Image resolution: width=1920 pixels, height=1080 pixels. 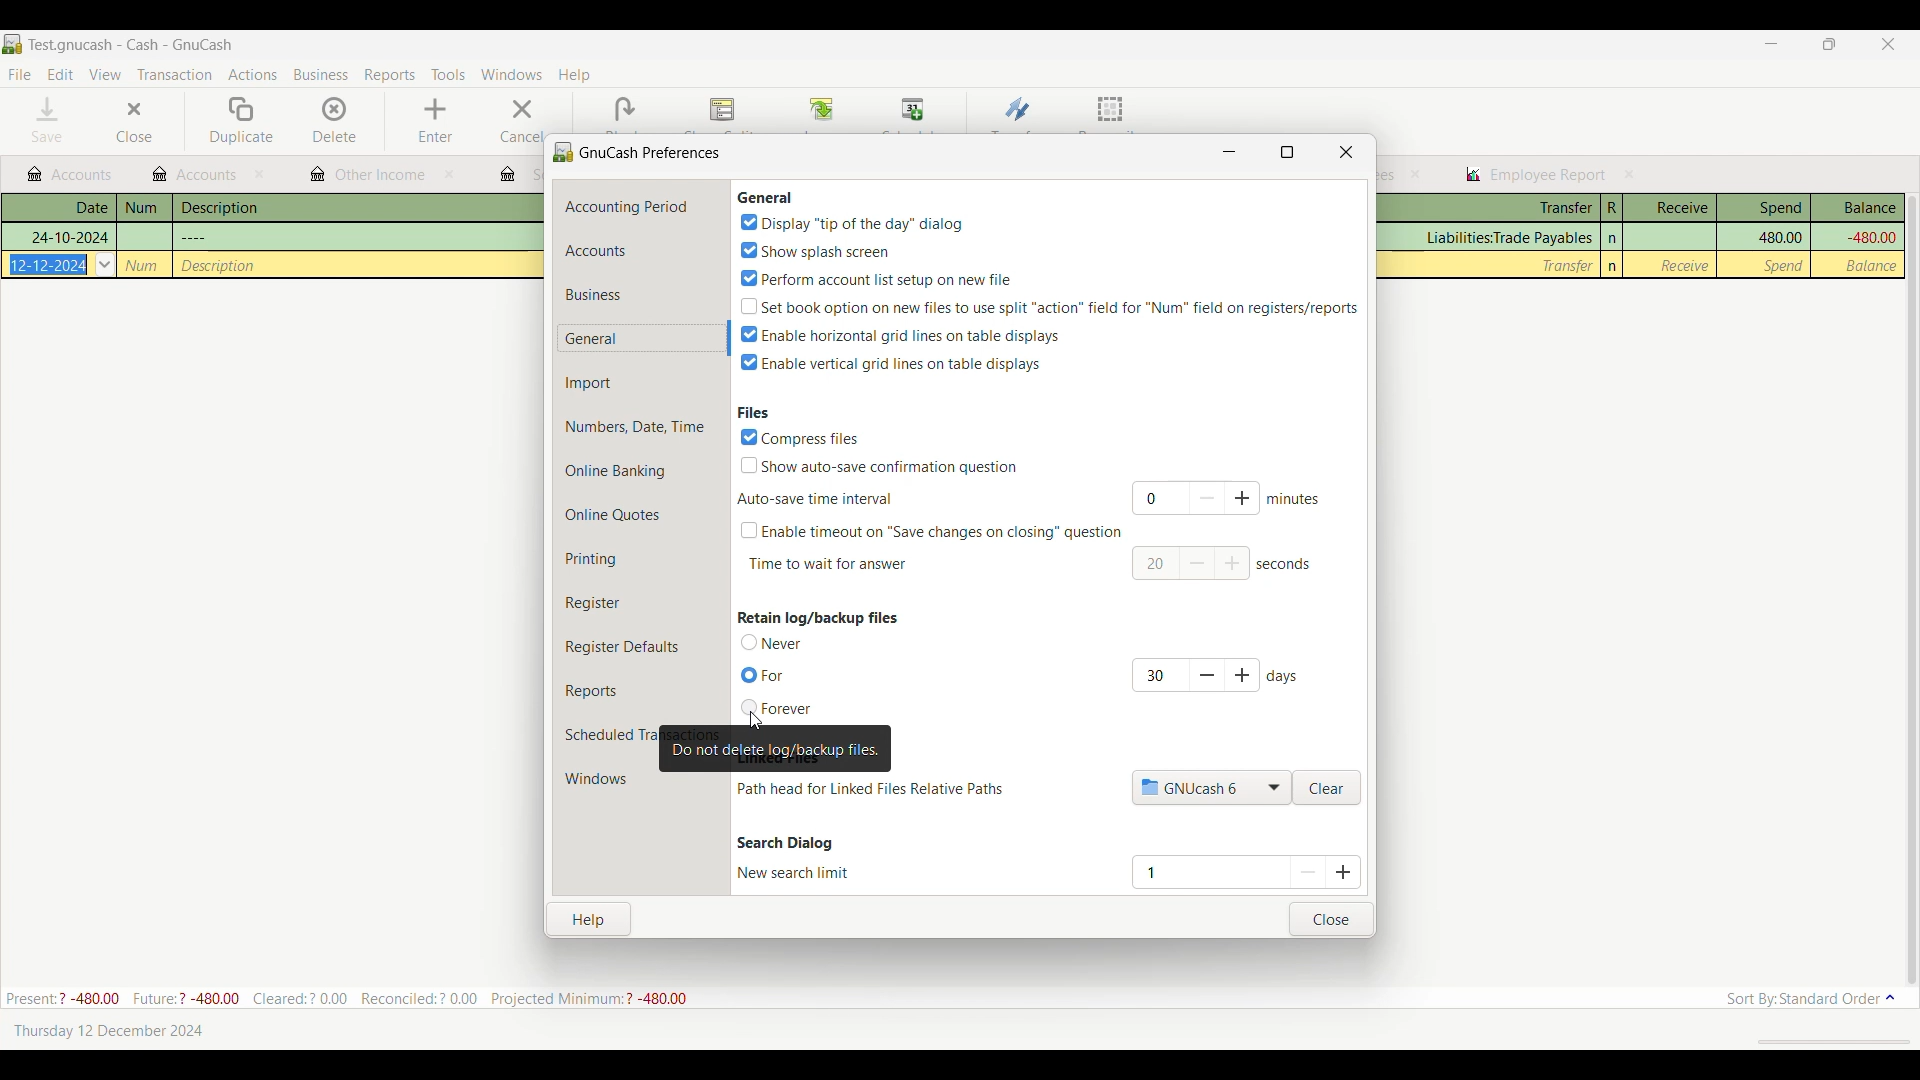 I want to click on add, so click(x=1246, y=675).